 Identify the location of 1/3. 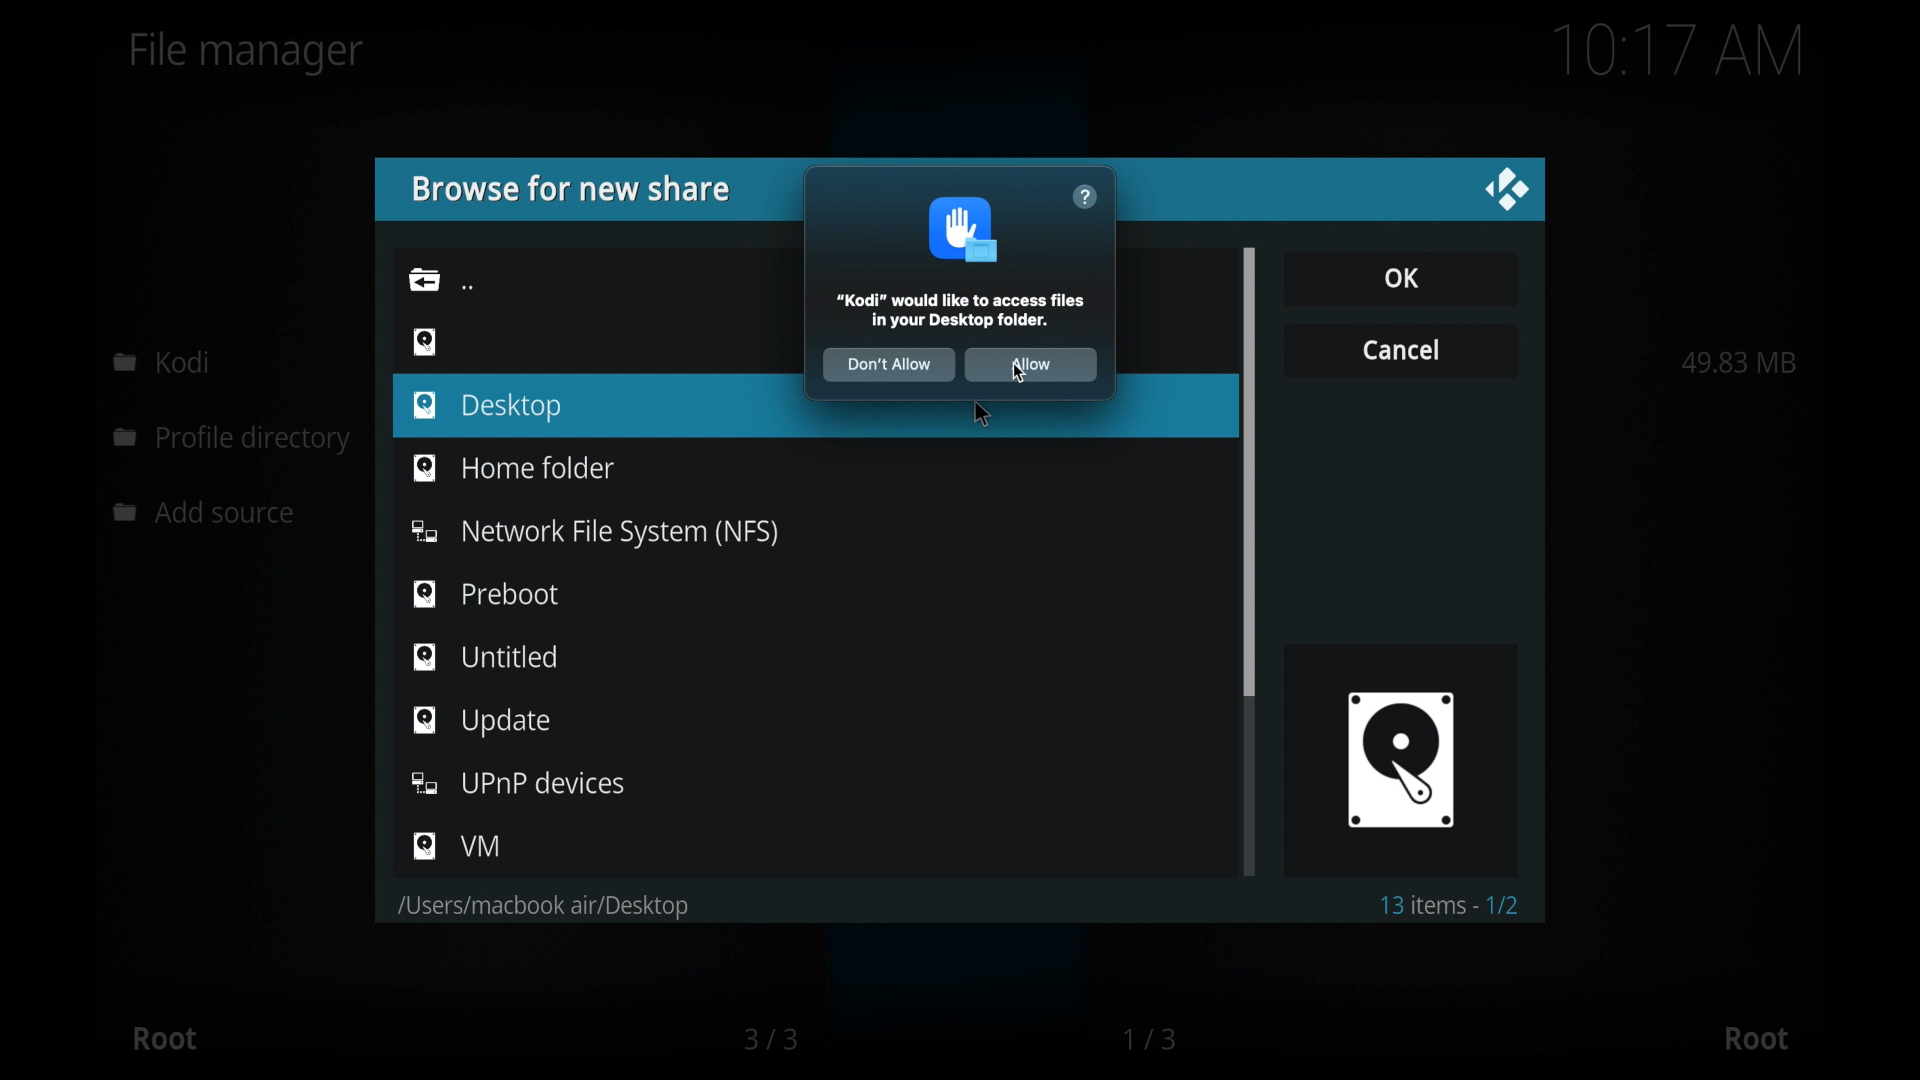
(1152, 1039).